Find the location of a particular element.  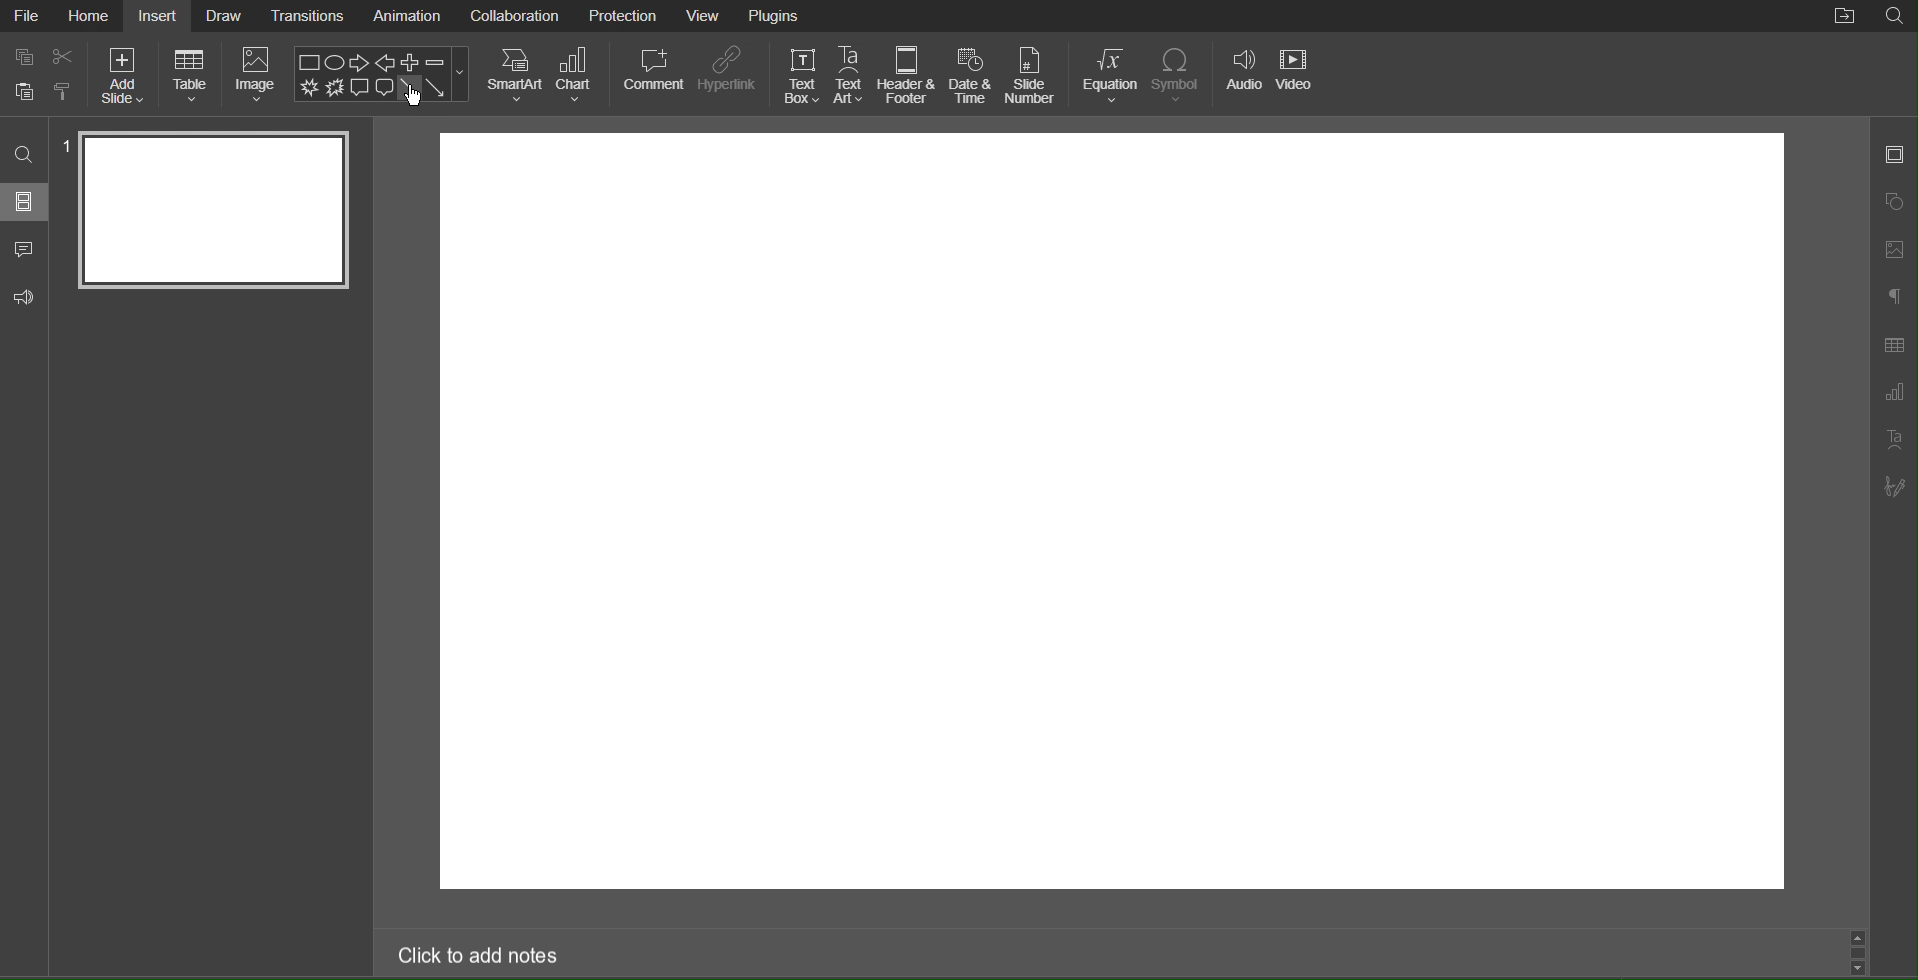

Graph Settings is located at coordinates (1893, 393).